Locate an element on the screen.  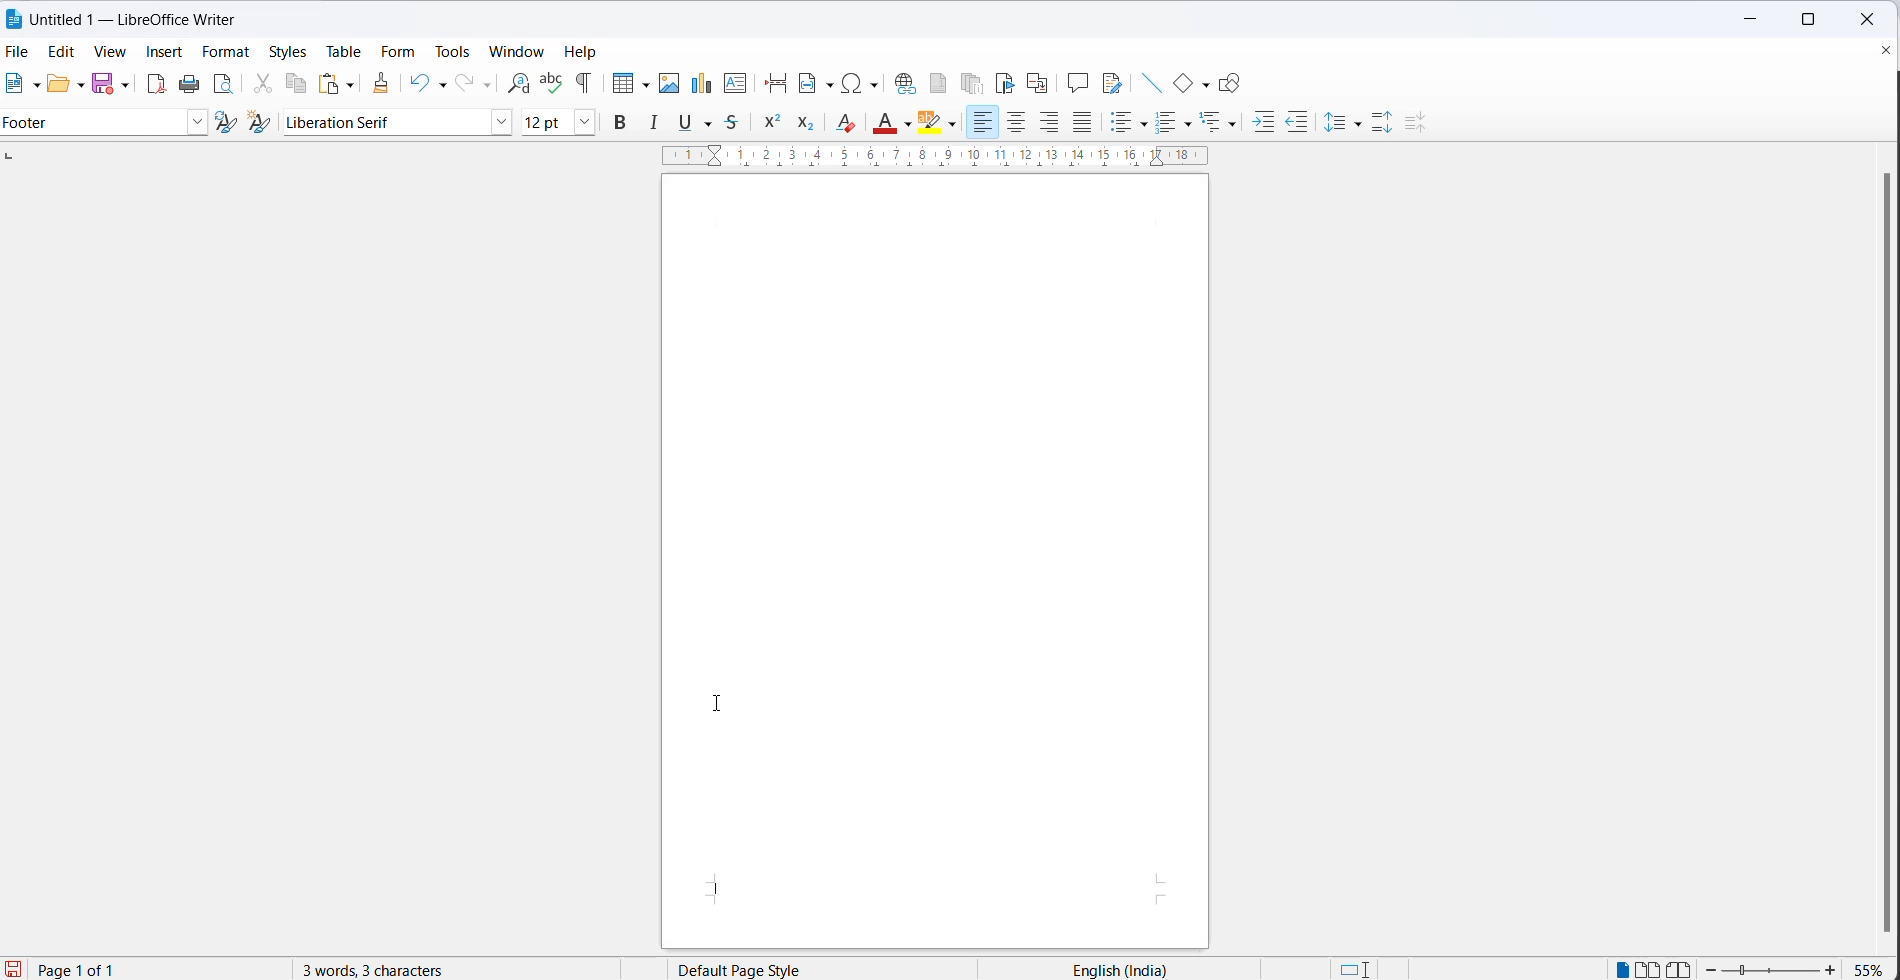
character highlighting is located at coordinates (954, 125).